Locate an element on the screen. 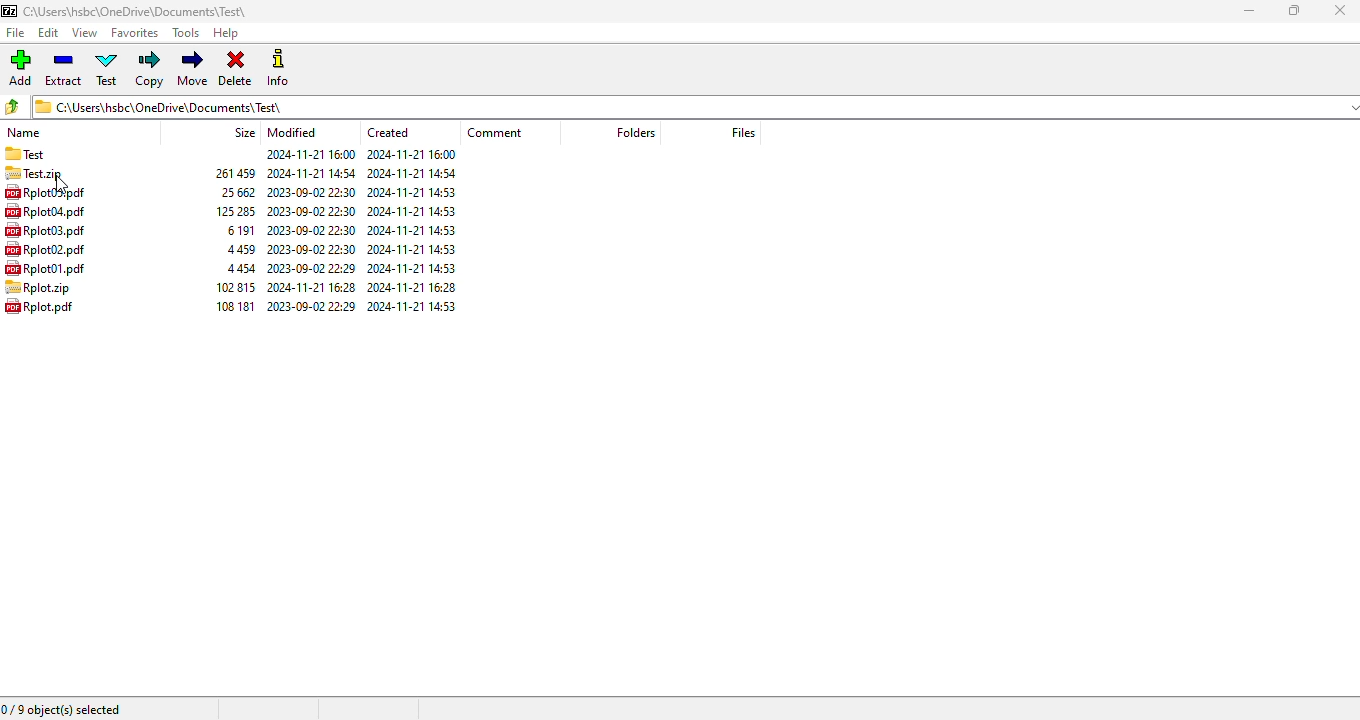 This screenshot has height=720, width=1360. modified date & time is located at coordinates (311, 230).